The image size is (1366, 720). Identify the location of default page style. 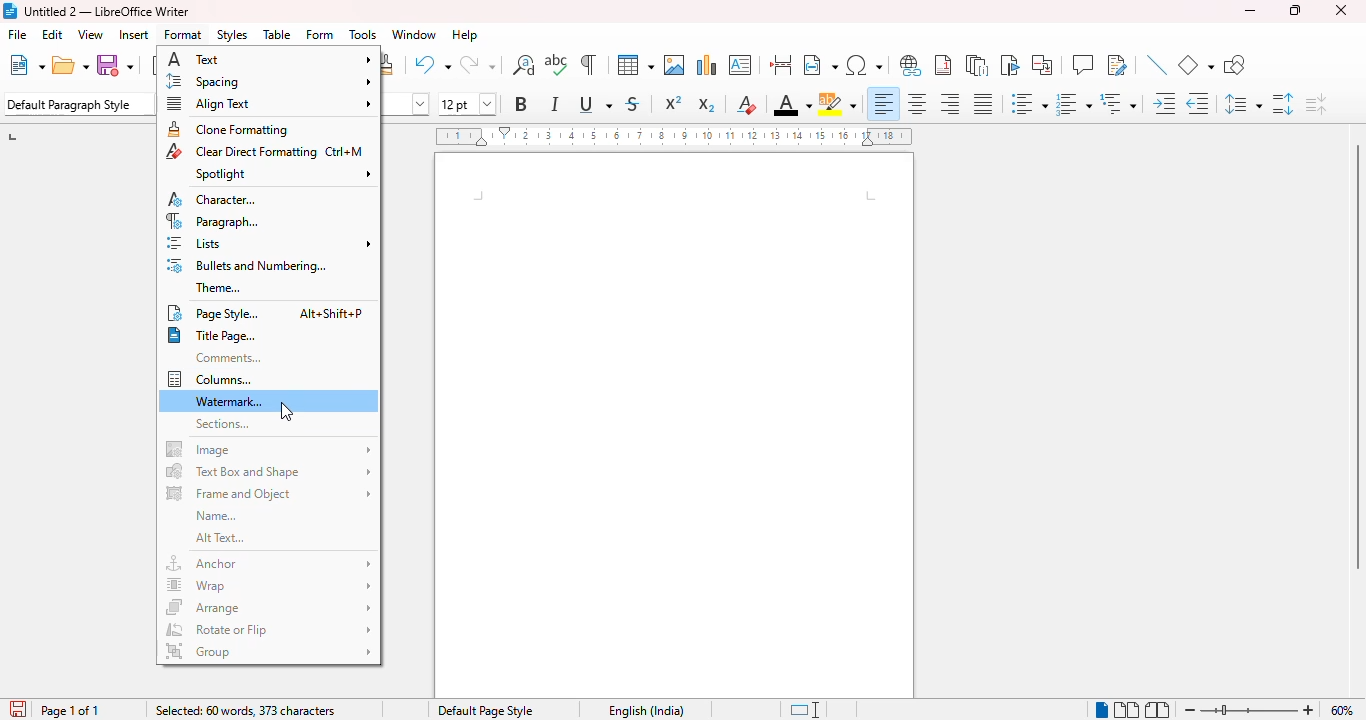
(486, 710).